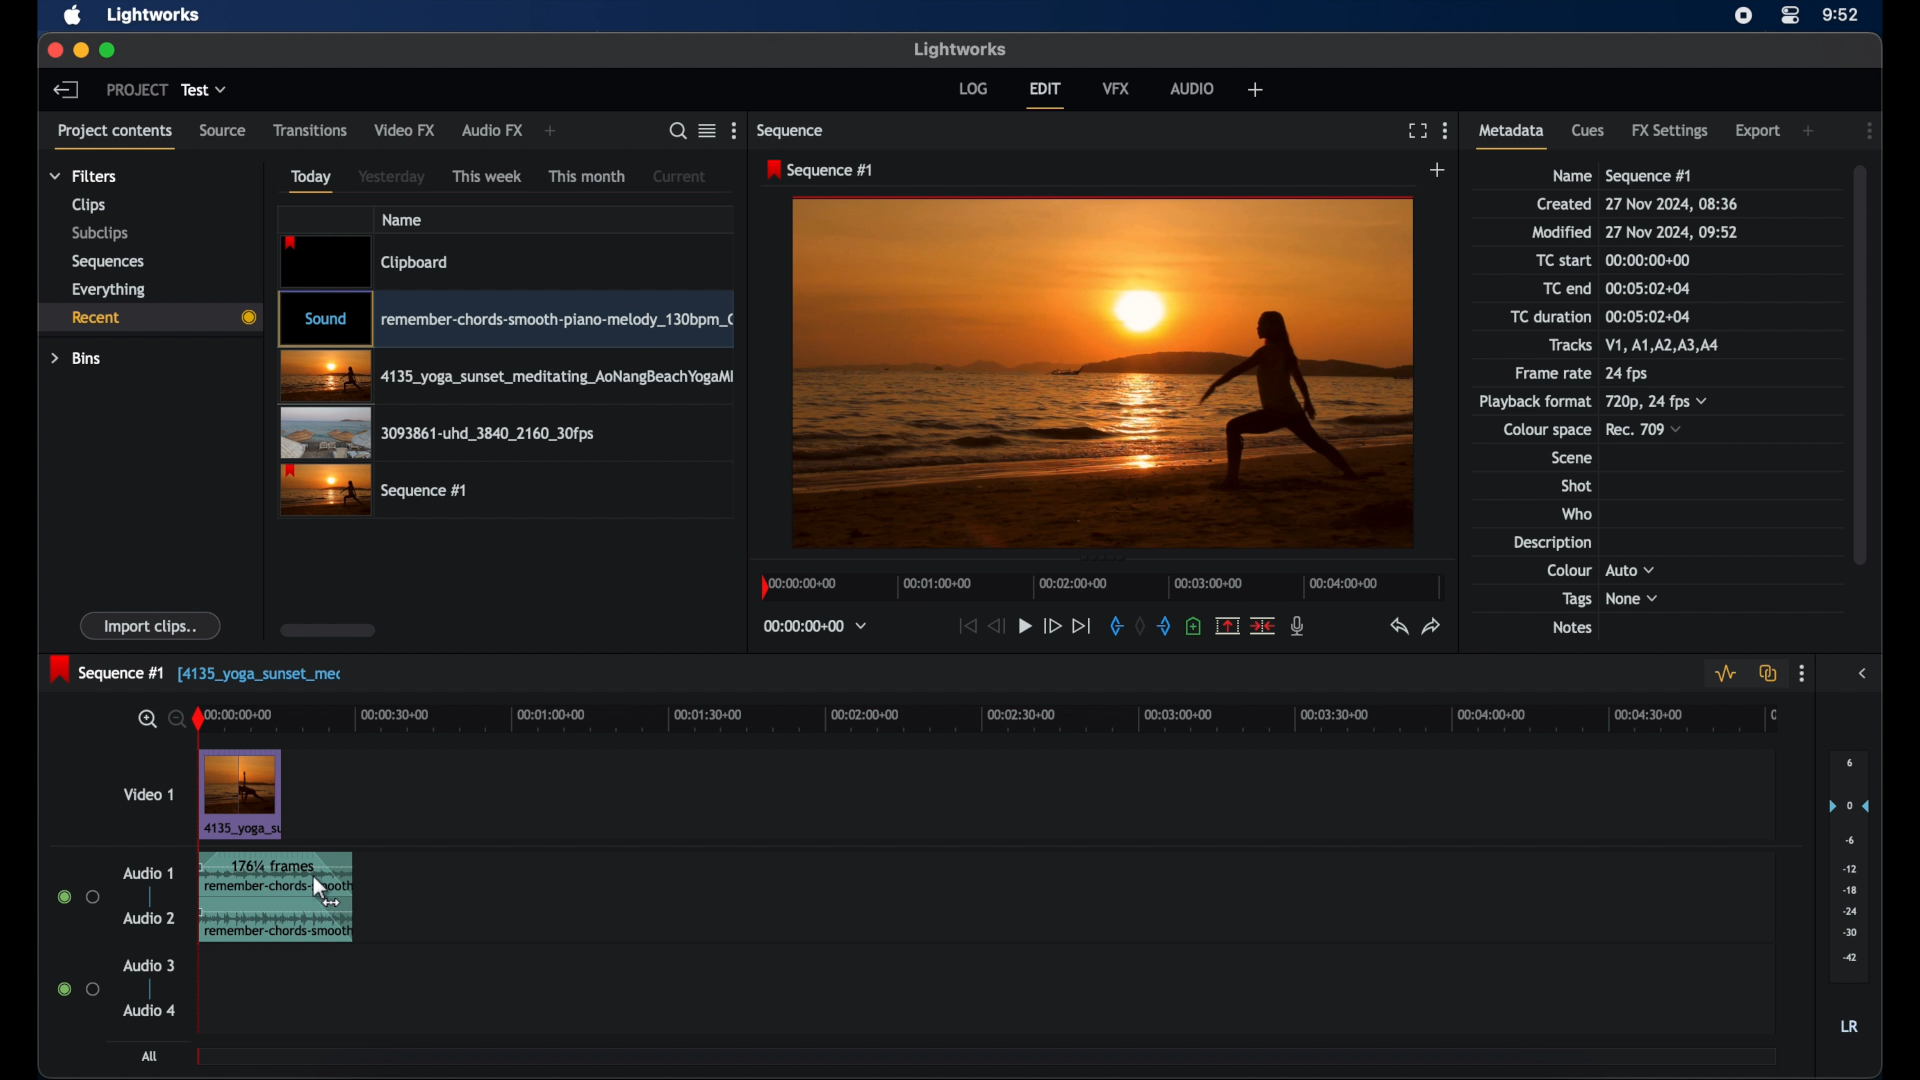 The height and width of the screenshot is (1080, 1920). What do you see at coordinates (80, 50) in the screenshot?
I see `minimize` at bounding box center [80, 50].